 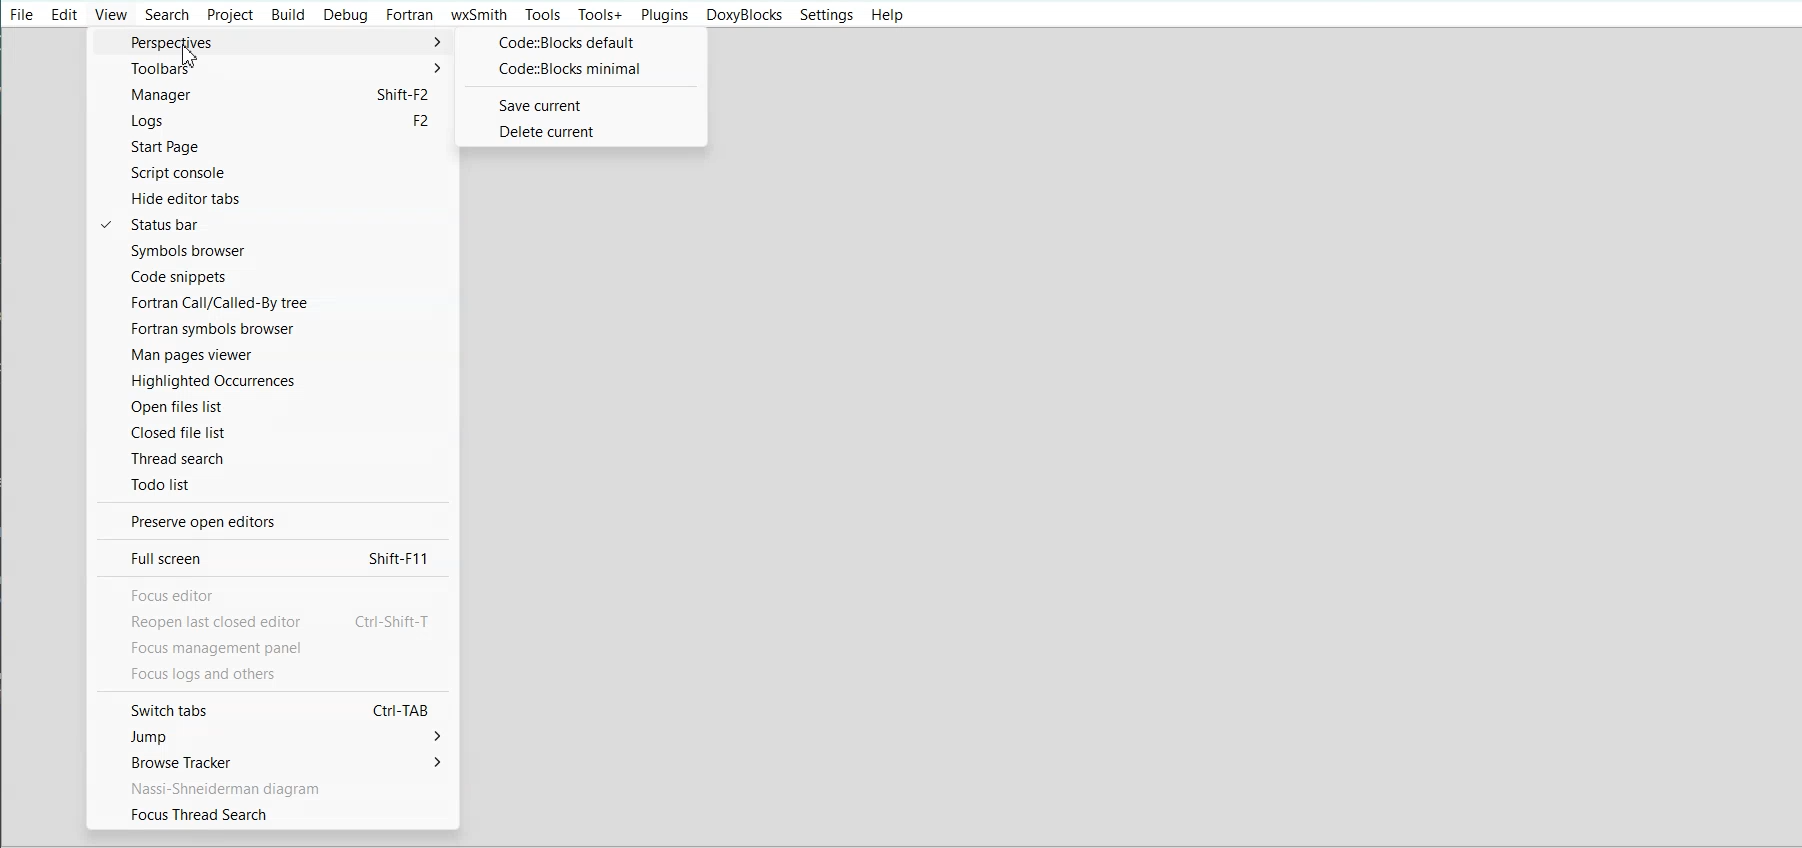 What do you see at coordinates (270, 522) in the screenshot?
I see `Preserve open editor` at bounding box center [270, 522].